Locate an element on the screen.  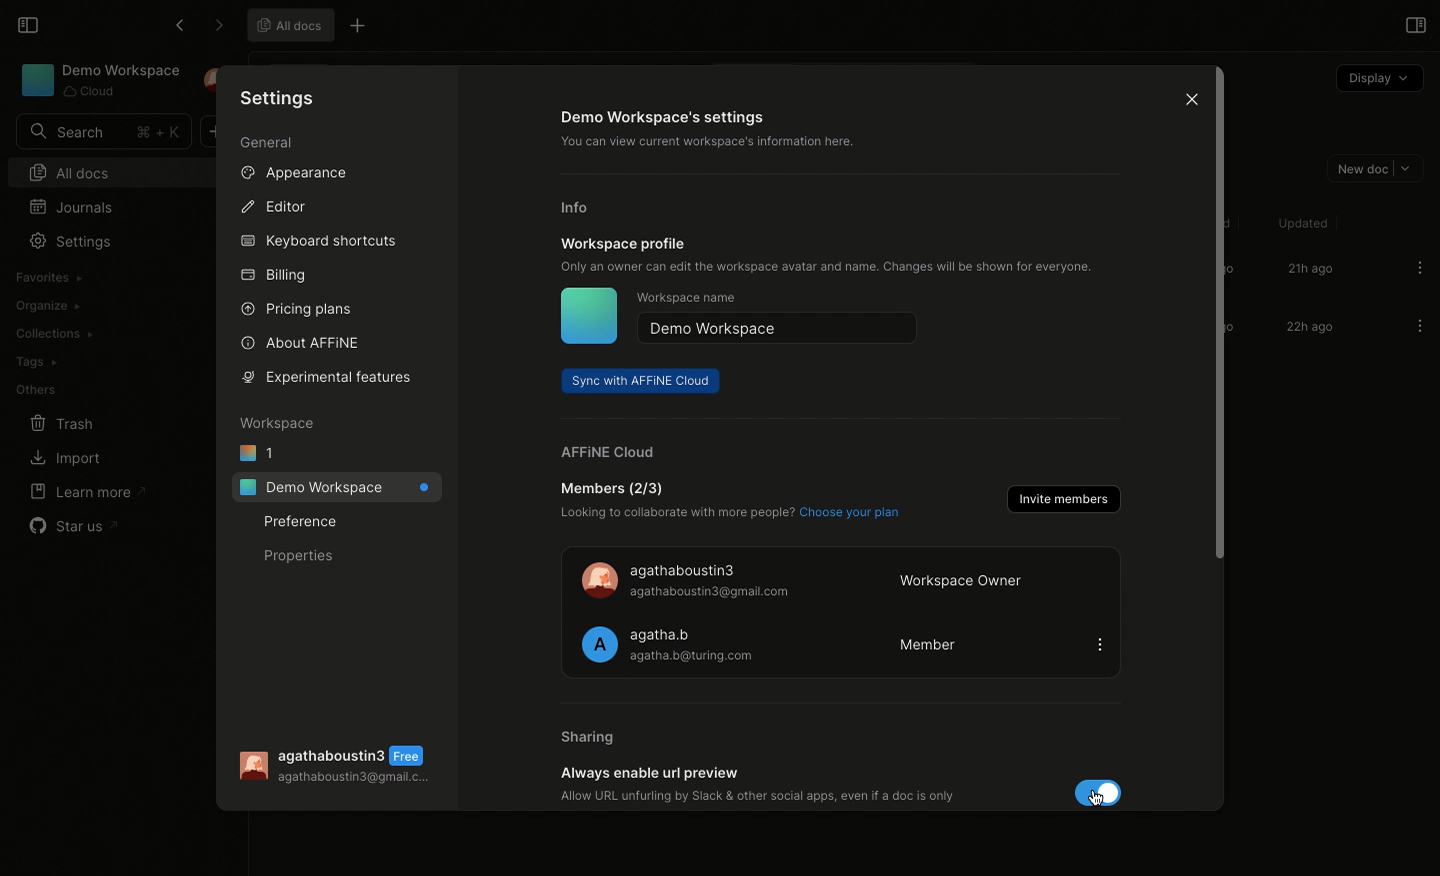
Pricing plans is located at coordinates (295, 310).